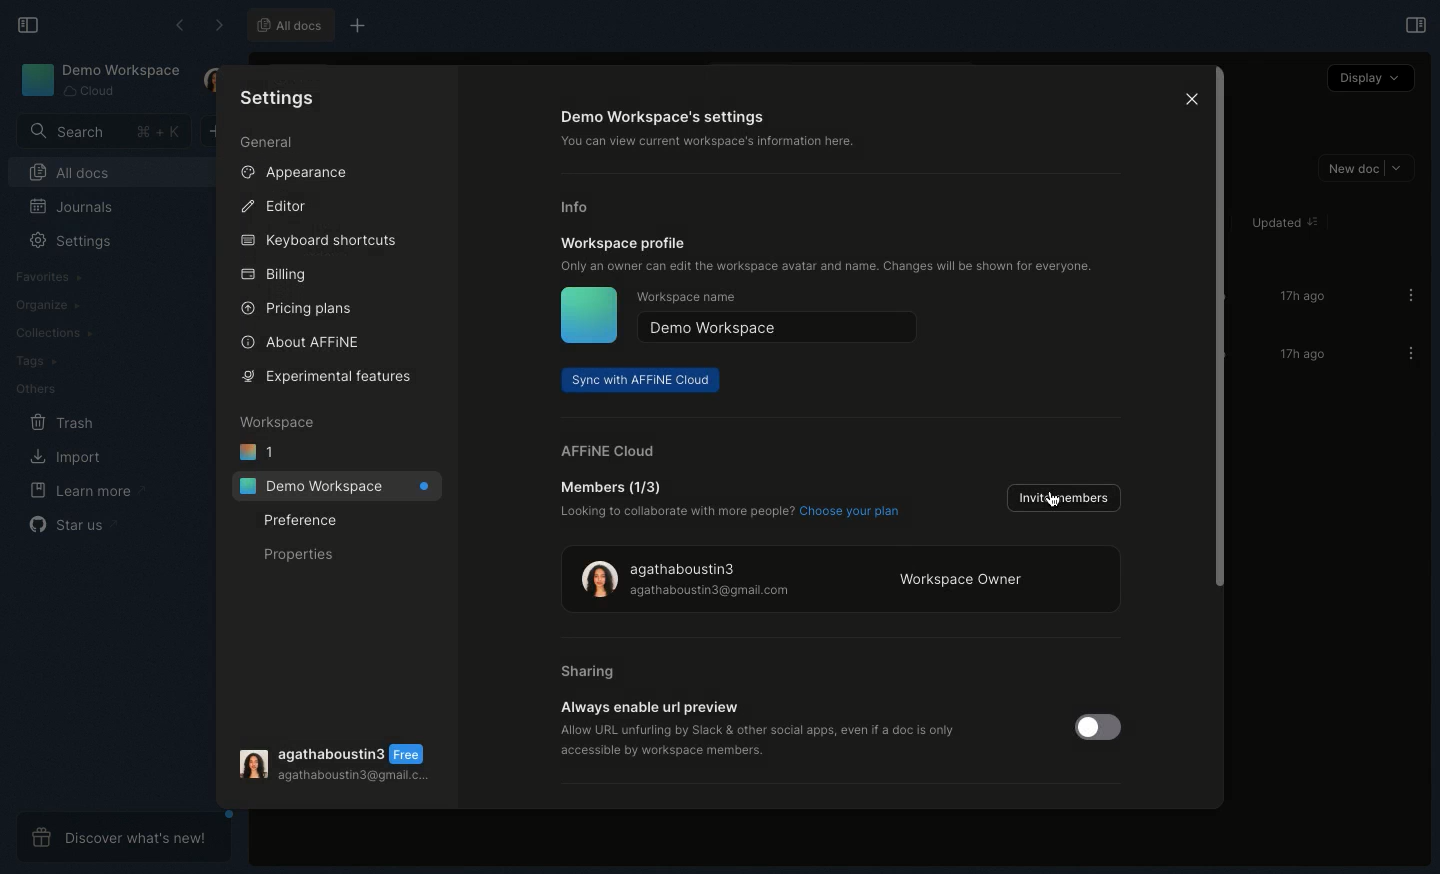 The width and height of the screenshot is (1440, 874). Describe the element at coordinates (292, 170) in the screenshot. I see `Appearance` at that location.